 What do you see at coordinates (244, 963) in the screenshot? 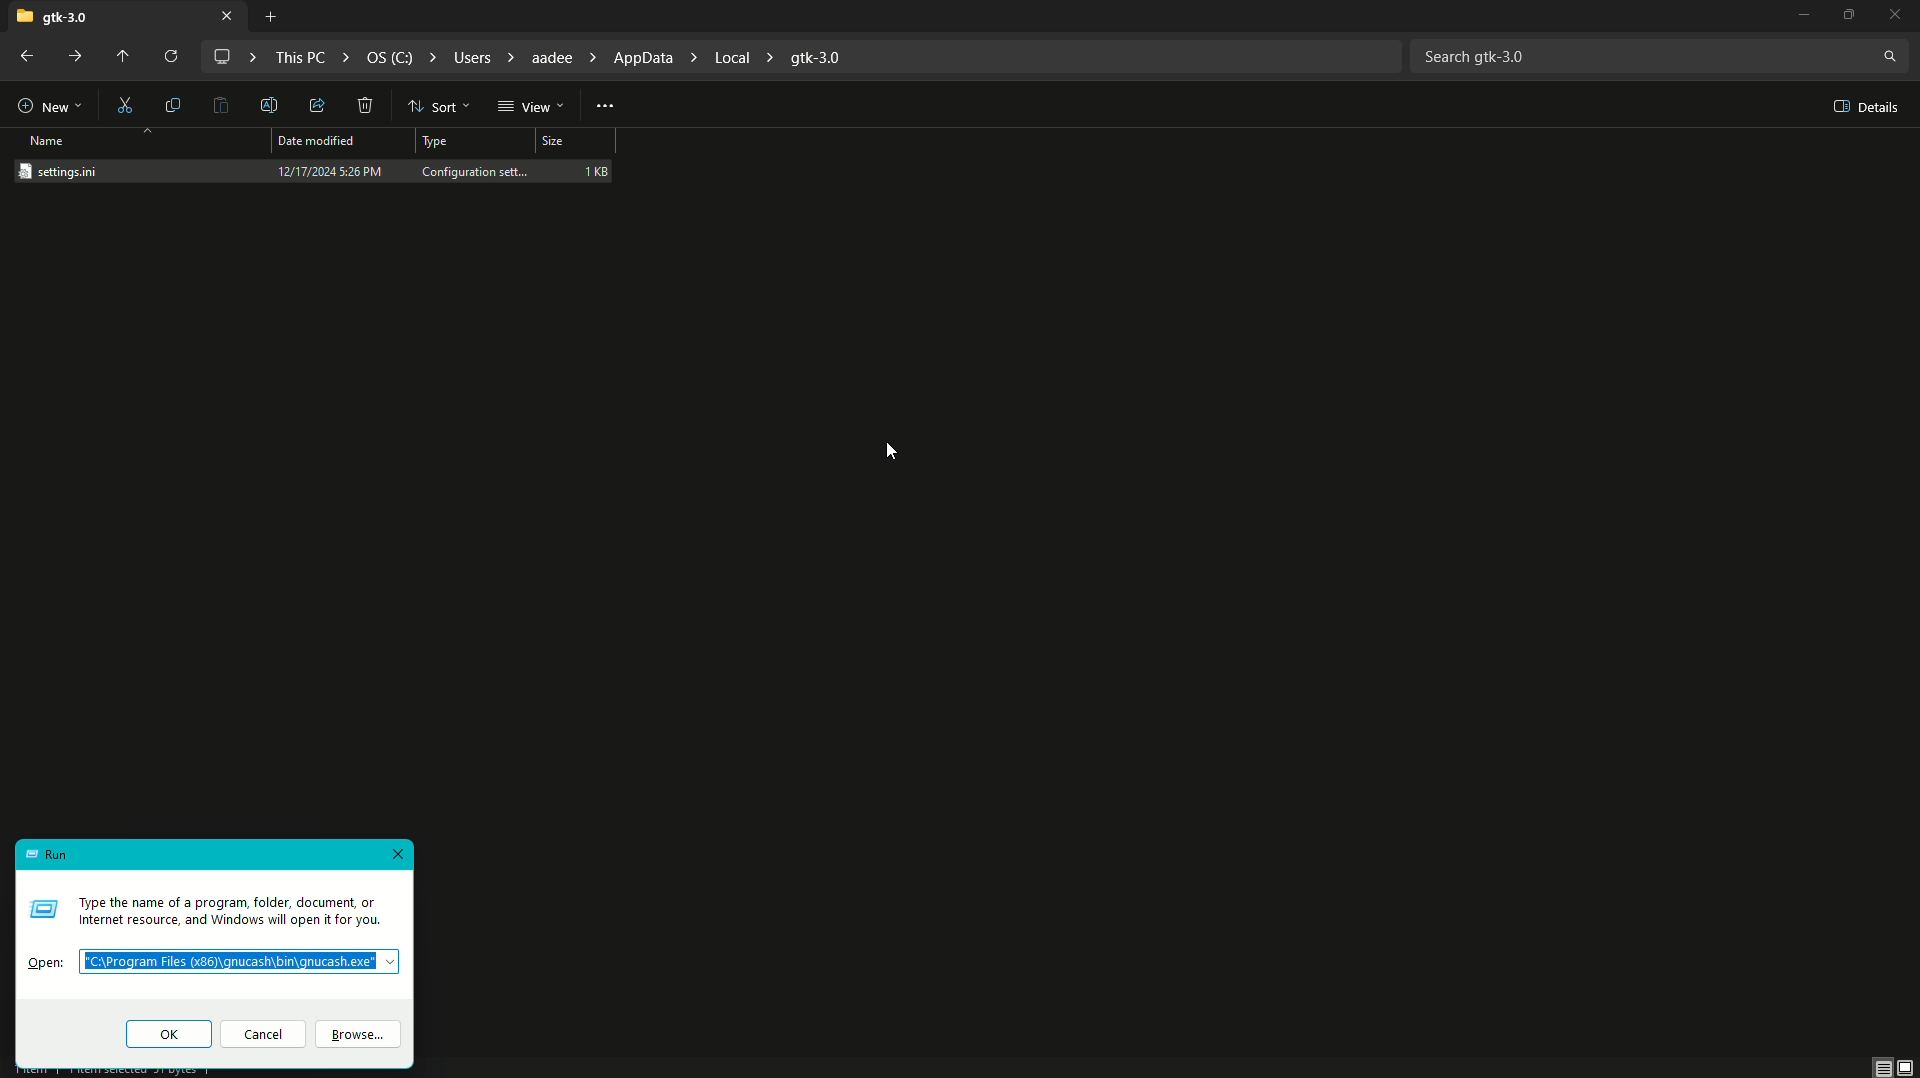
I see `File Path` at bounding box center [244, 963].